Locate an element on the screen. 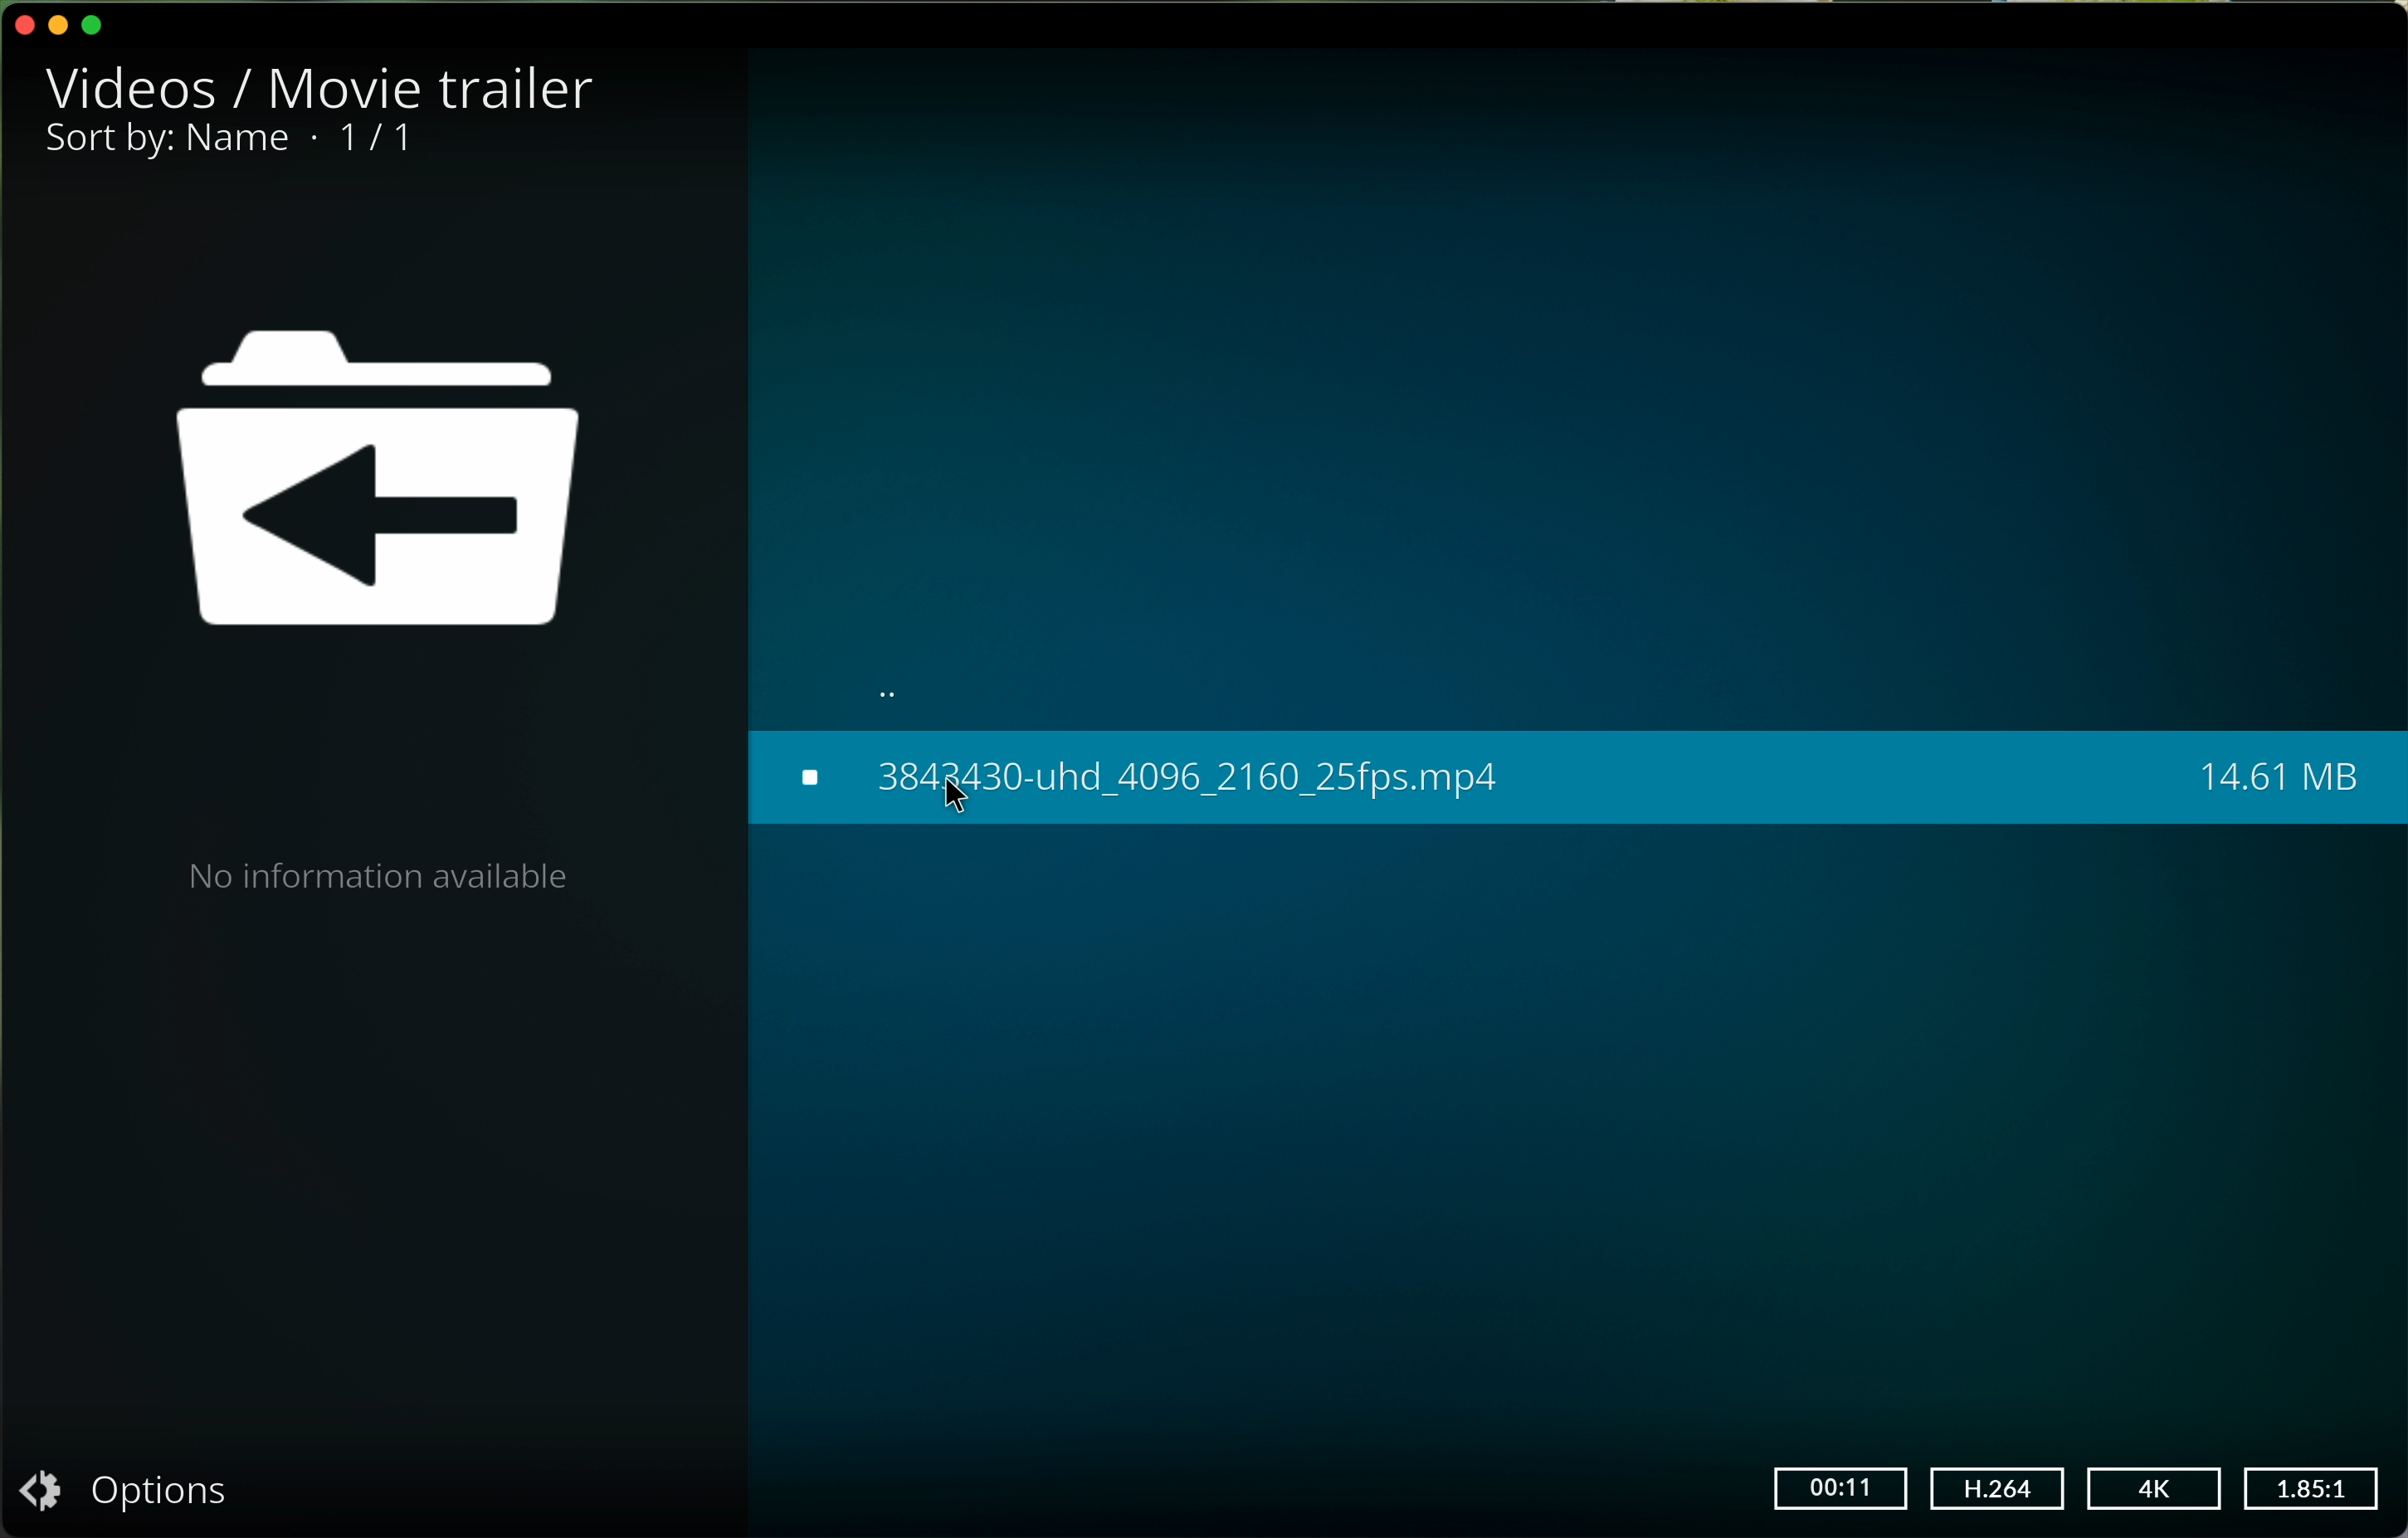 The height and width of the screenshot is (1538, 2408). sort by is located at coordinates (167, 136).